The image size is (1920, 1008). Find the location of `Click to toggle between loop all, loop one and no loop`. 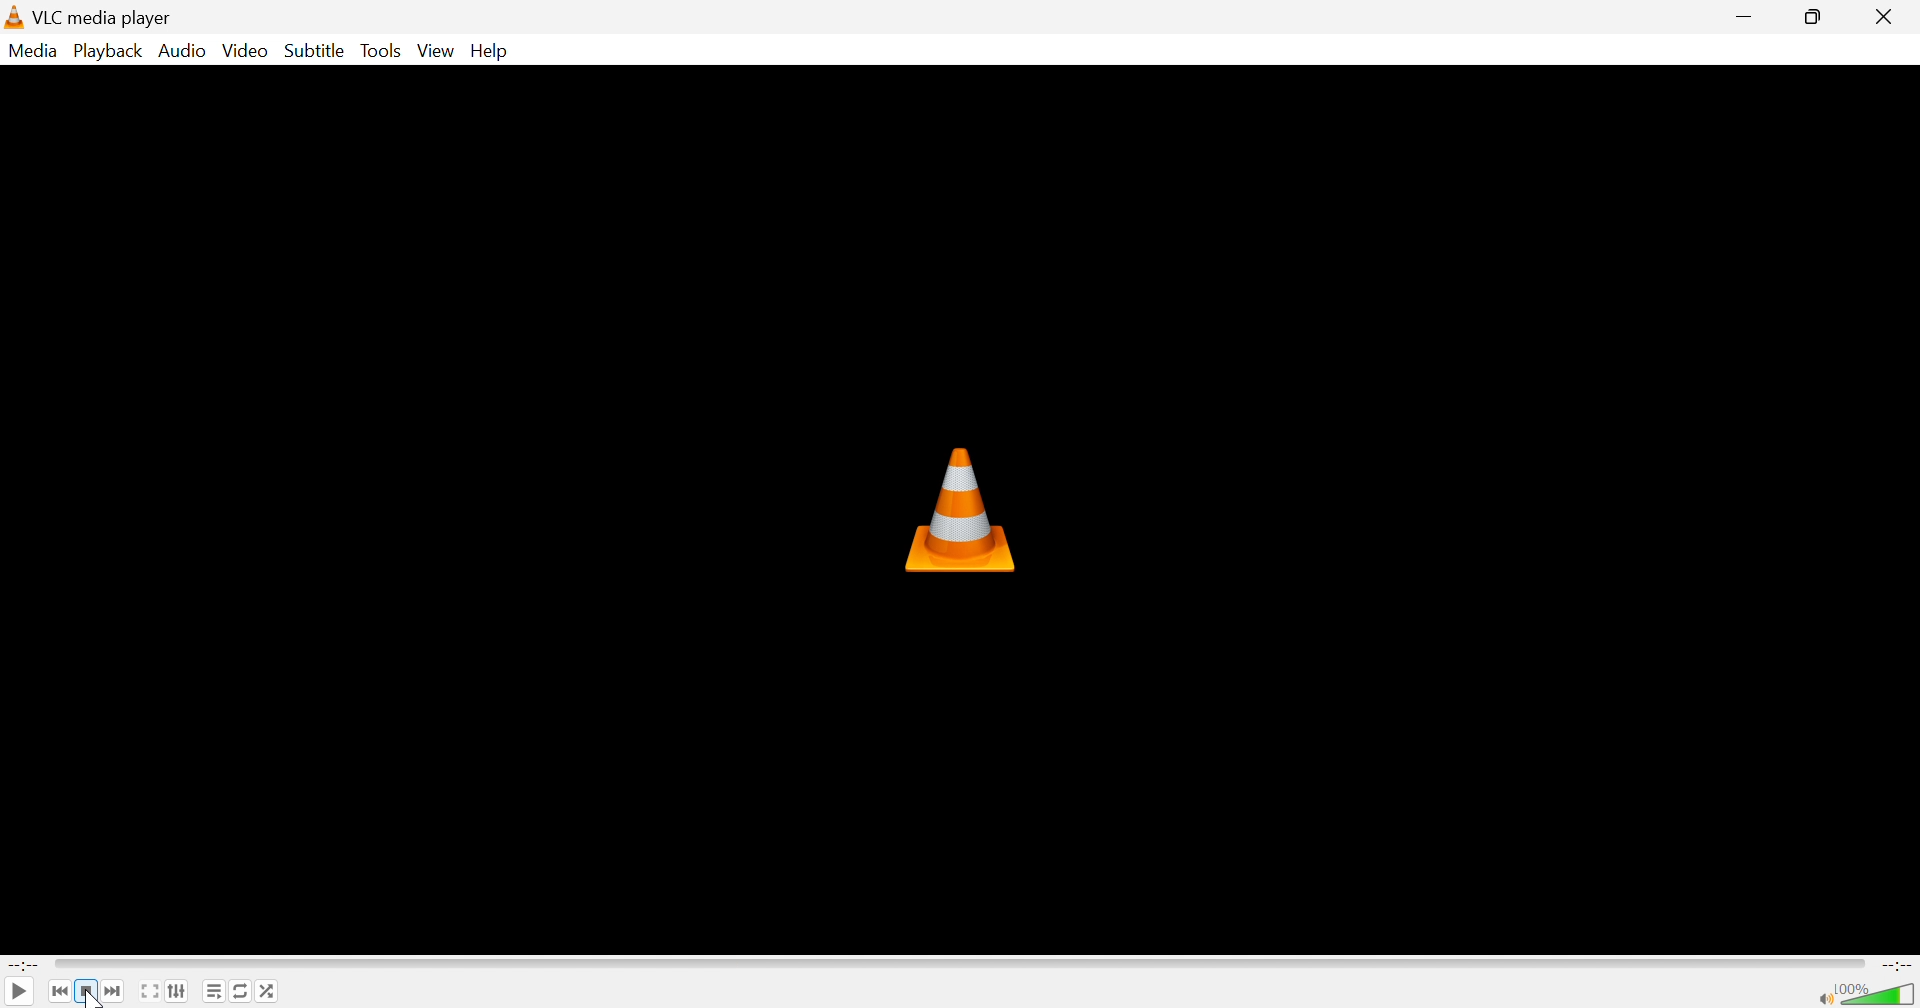

Click to toggle between loop all, loop one and no loop is located at coordinates (241, 990).